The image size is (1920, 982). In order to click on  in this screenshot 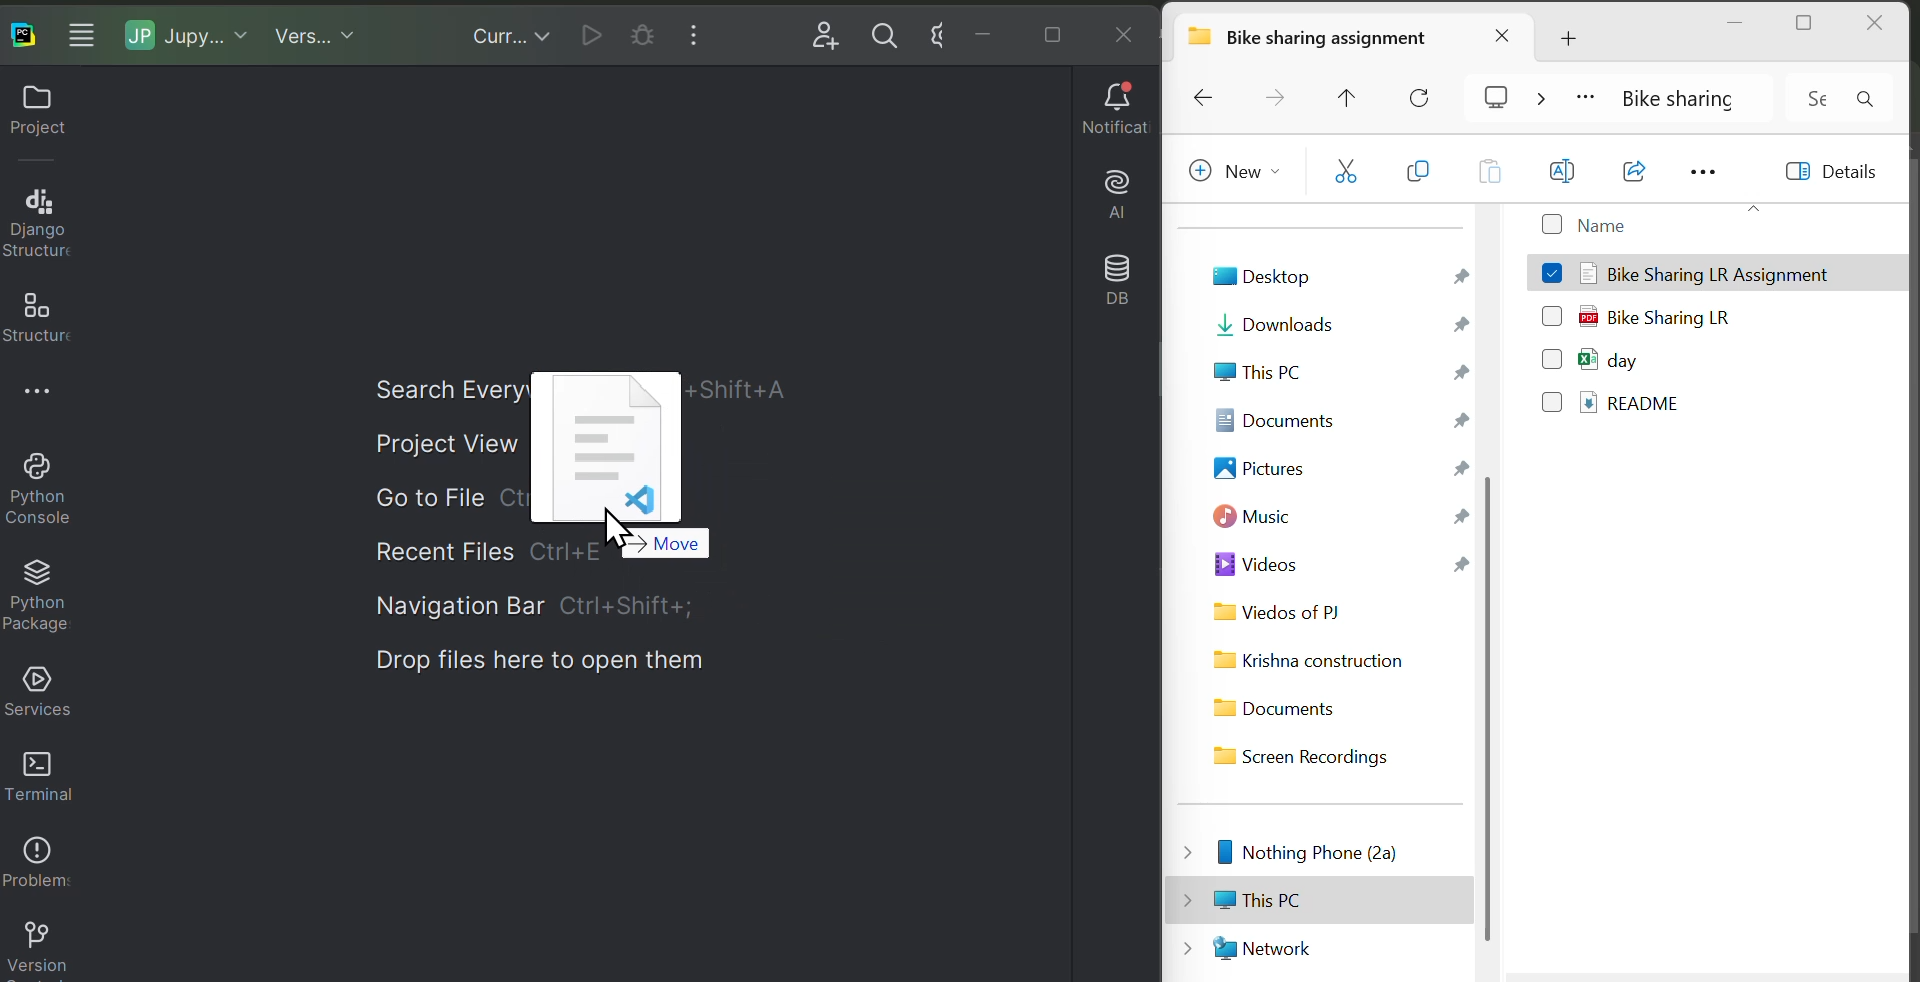, I will do `click(937, 31)`.